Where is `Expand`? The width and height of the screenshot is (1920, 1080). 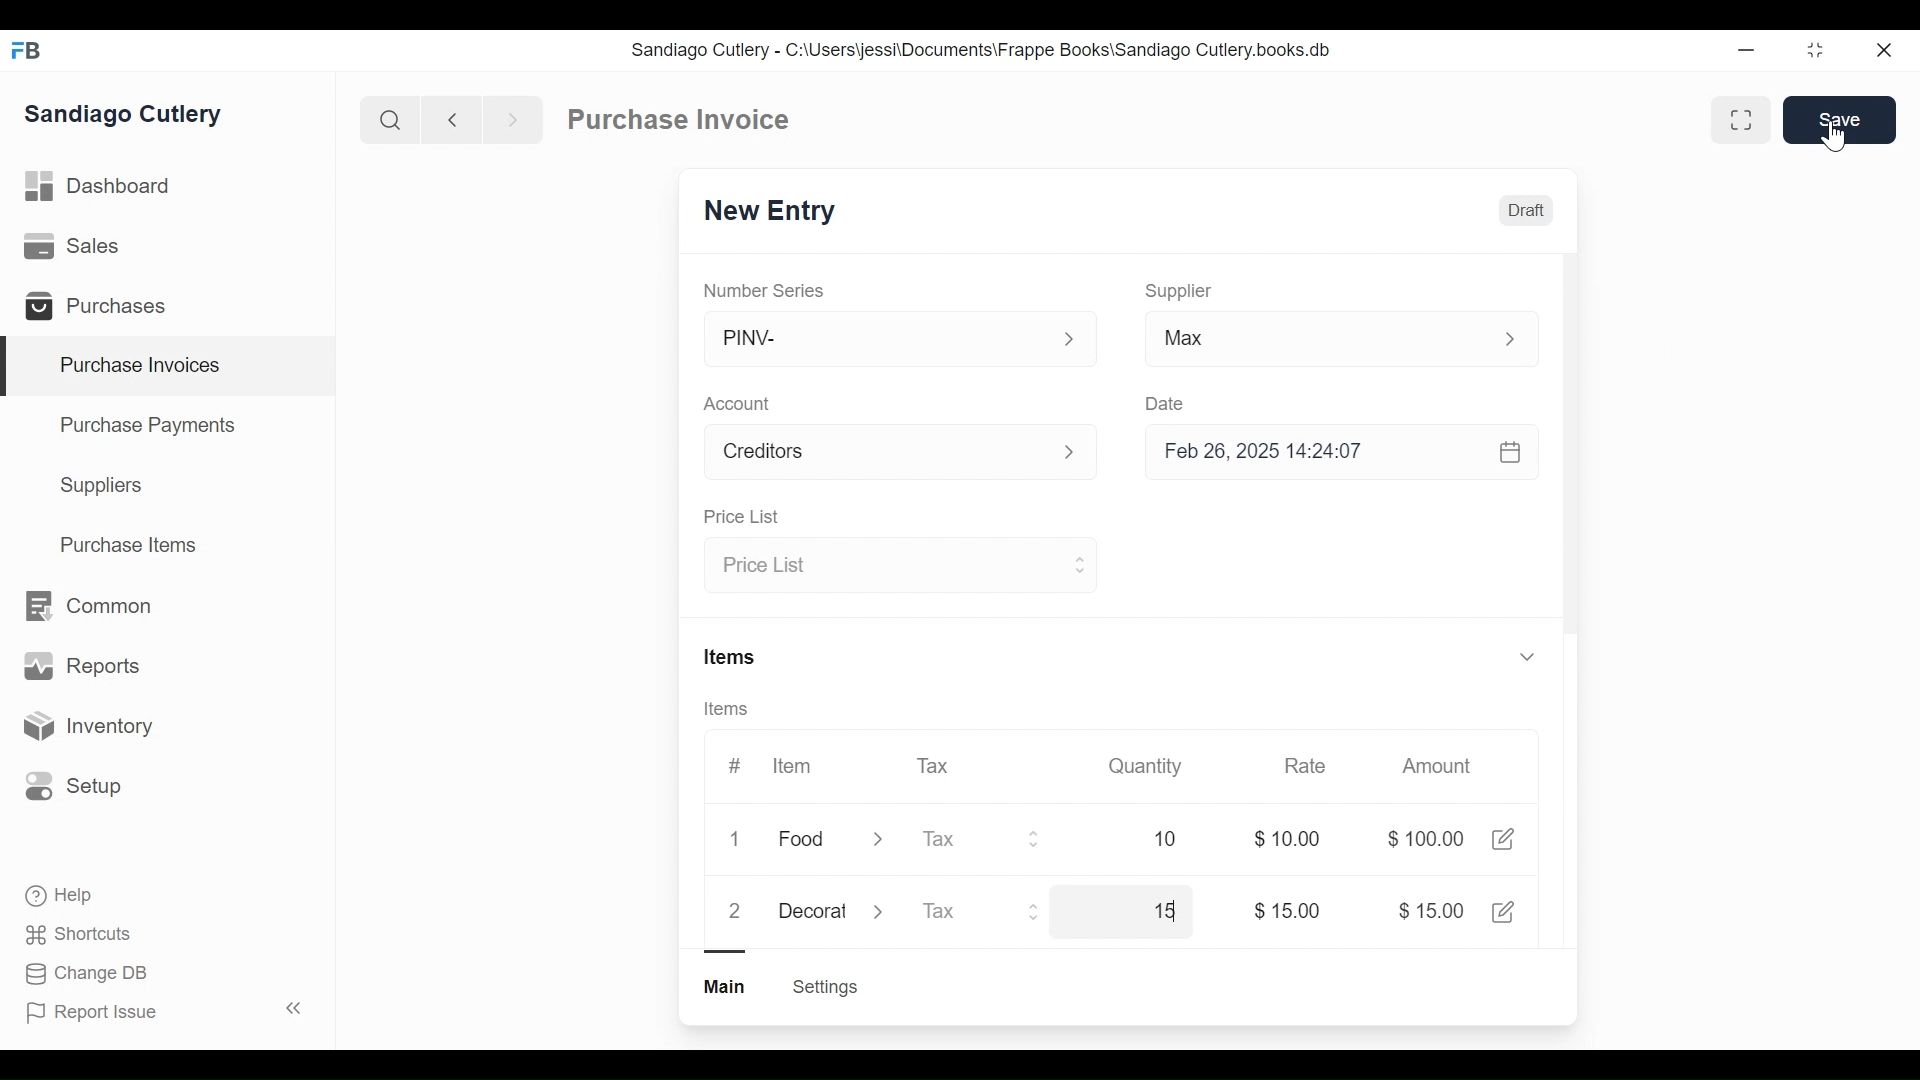
Expand is located at coordinates (1521, 339).